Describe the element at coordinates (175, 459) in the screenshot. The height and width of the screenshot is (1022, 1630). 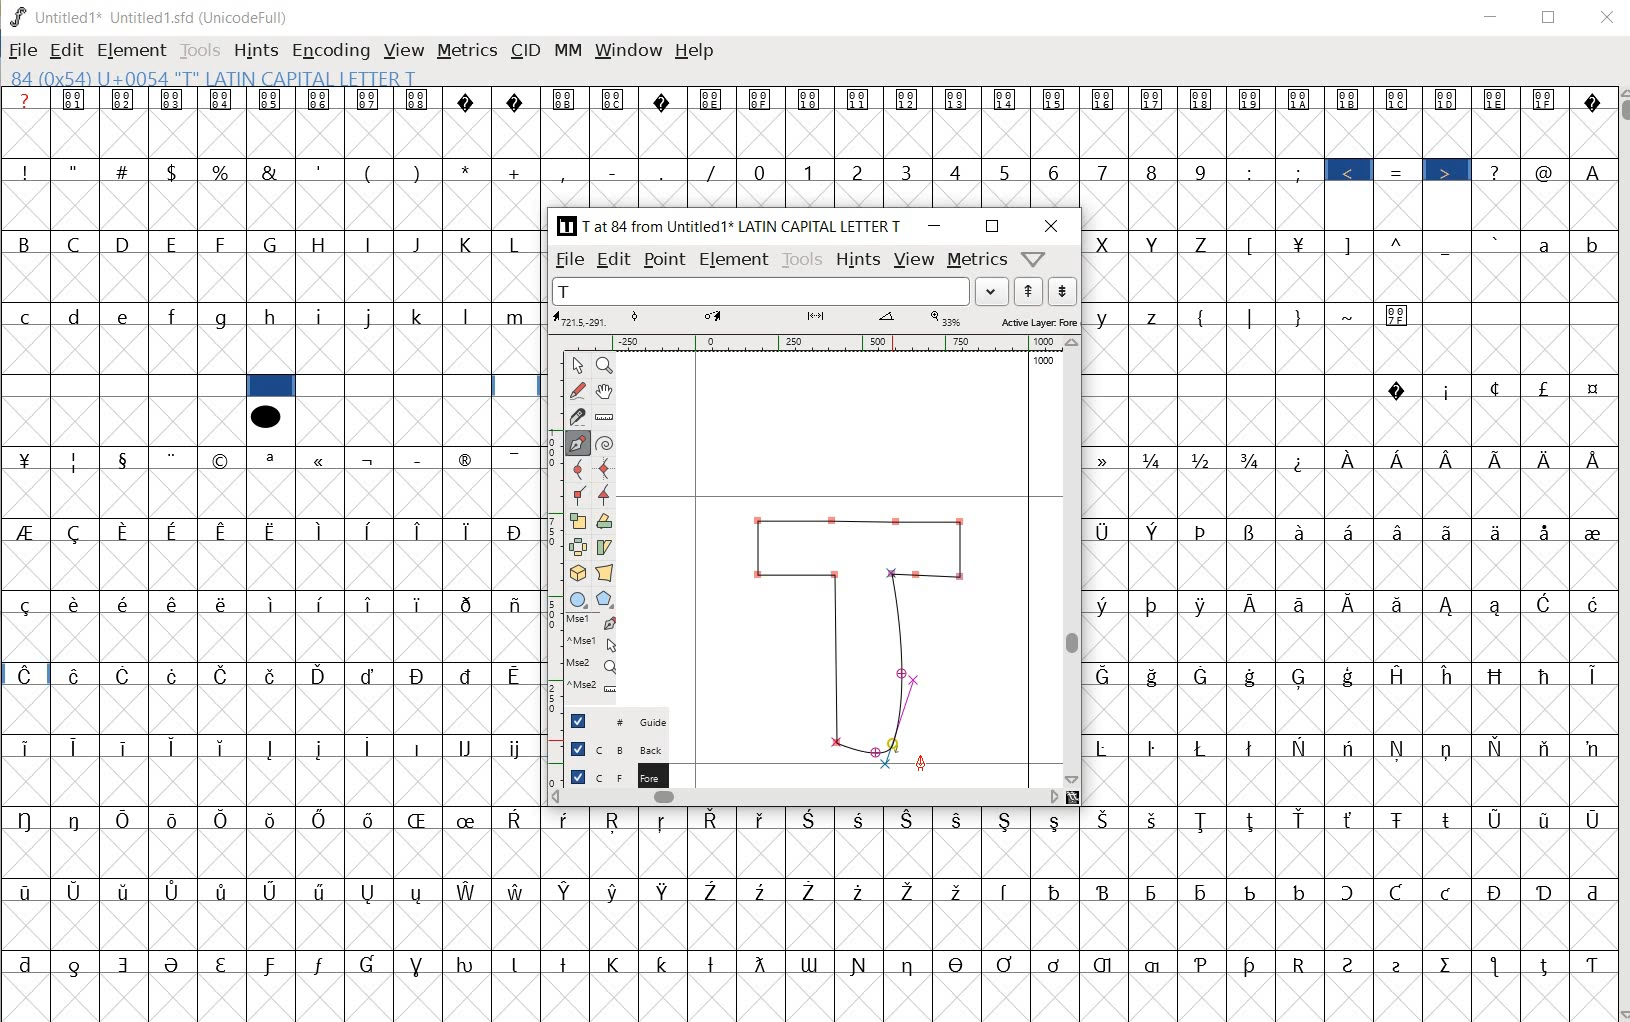
I see `Symbol` at that location.